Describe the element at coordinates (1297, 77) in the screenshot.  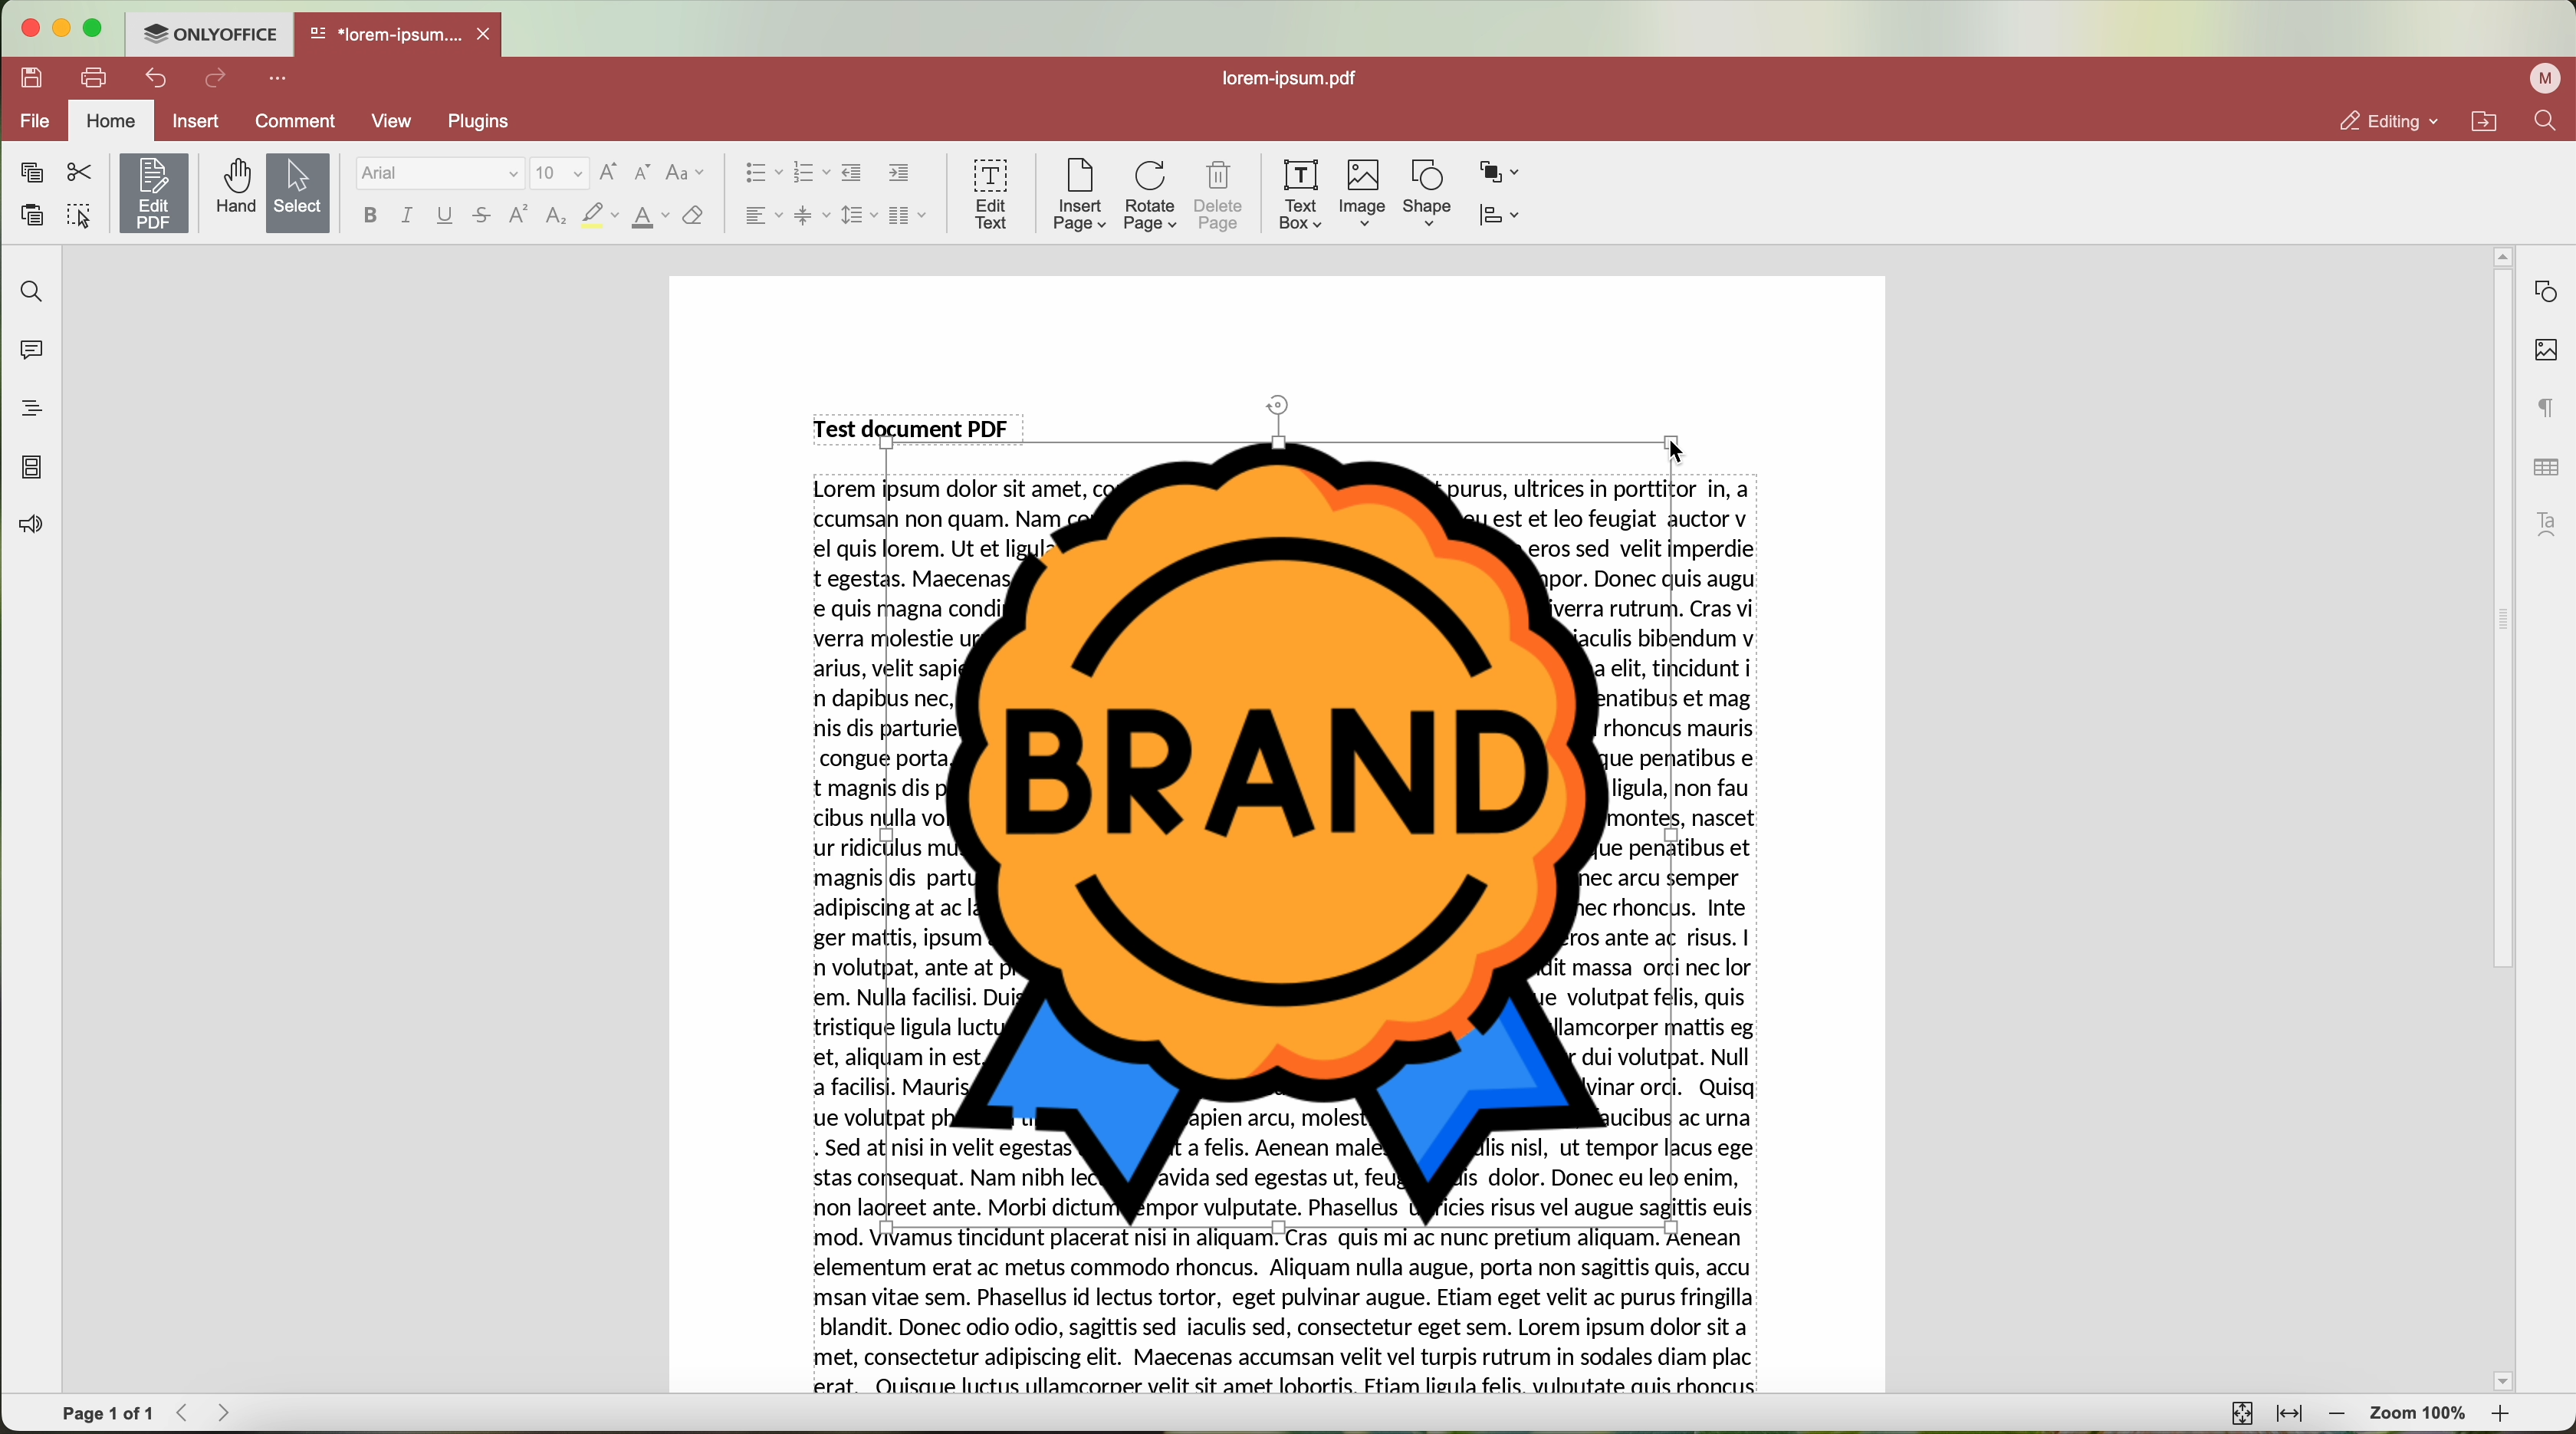
I see `lorem-ipsum.pdf` at that location.